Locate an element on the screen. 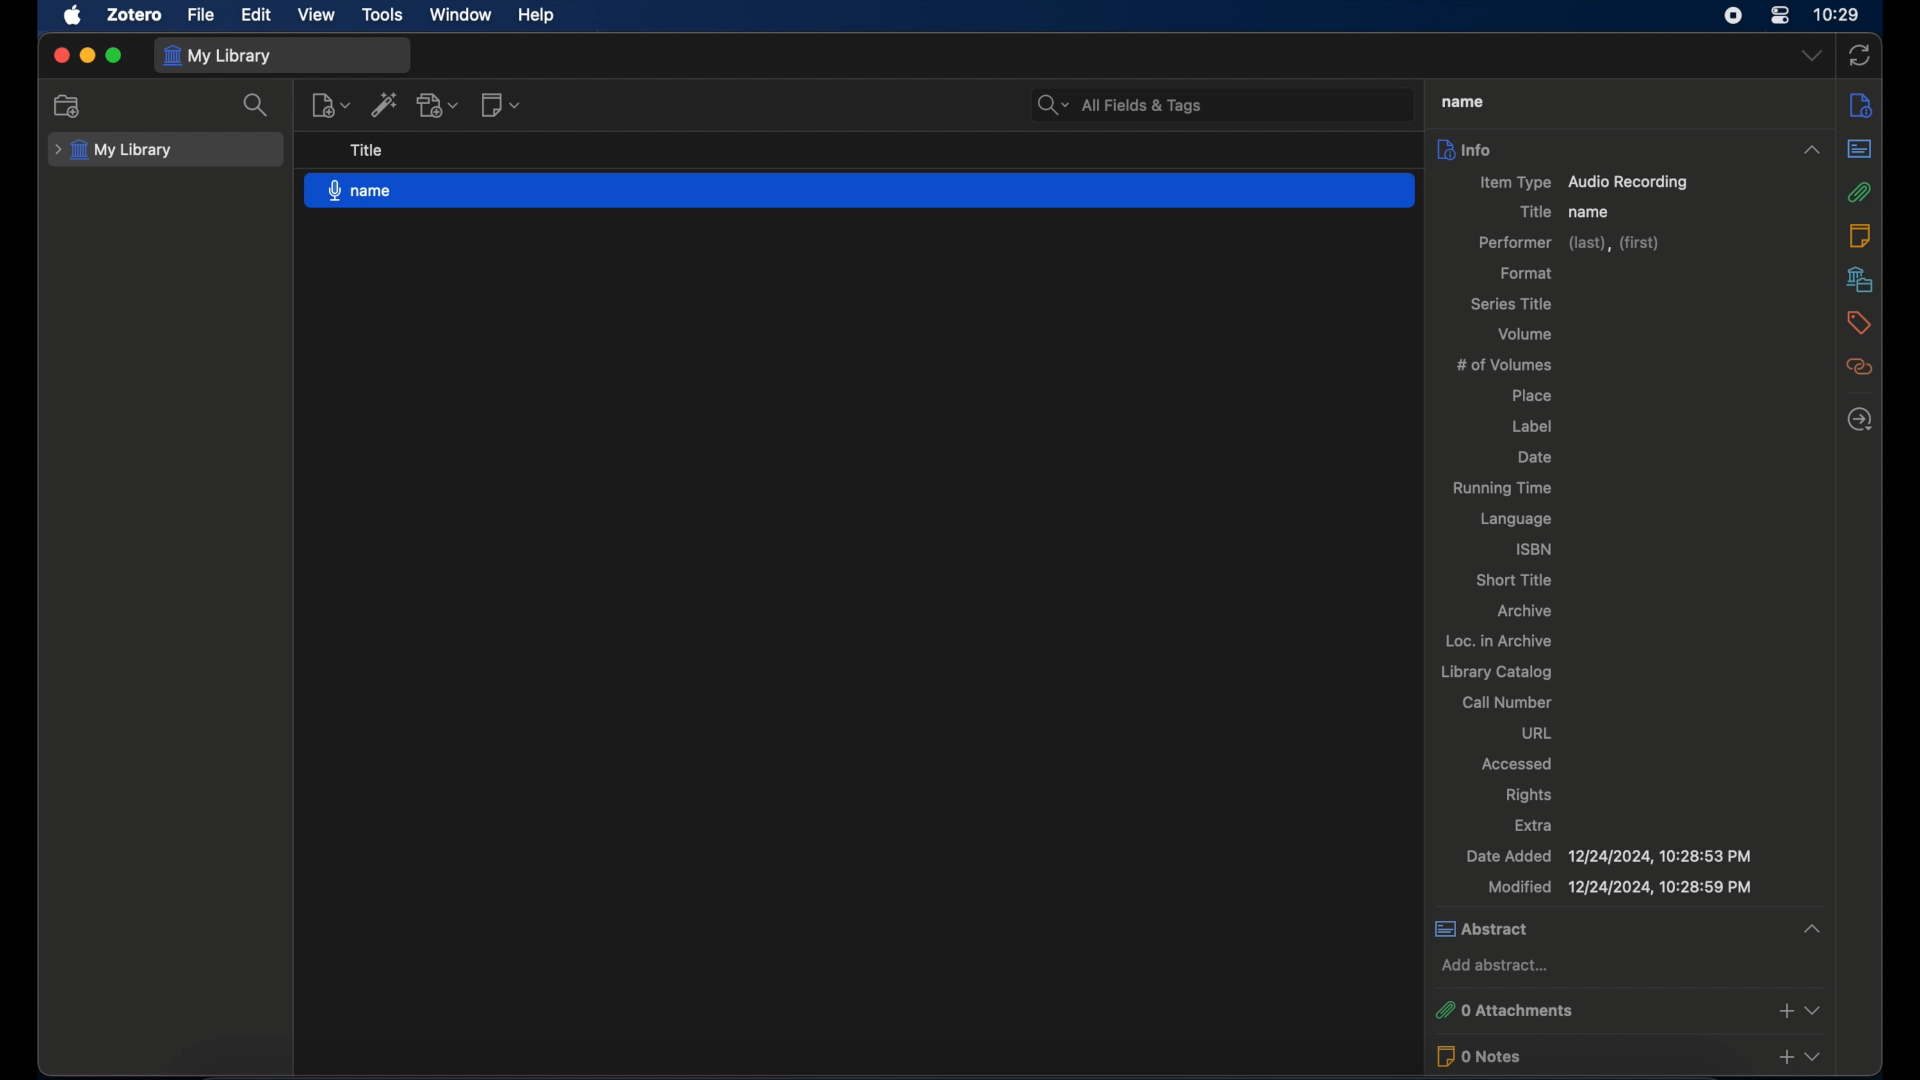 The image size is (1920, 1080). all number is located at coordinates (1508, 701).